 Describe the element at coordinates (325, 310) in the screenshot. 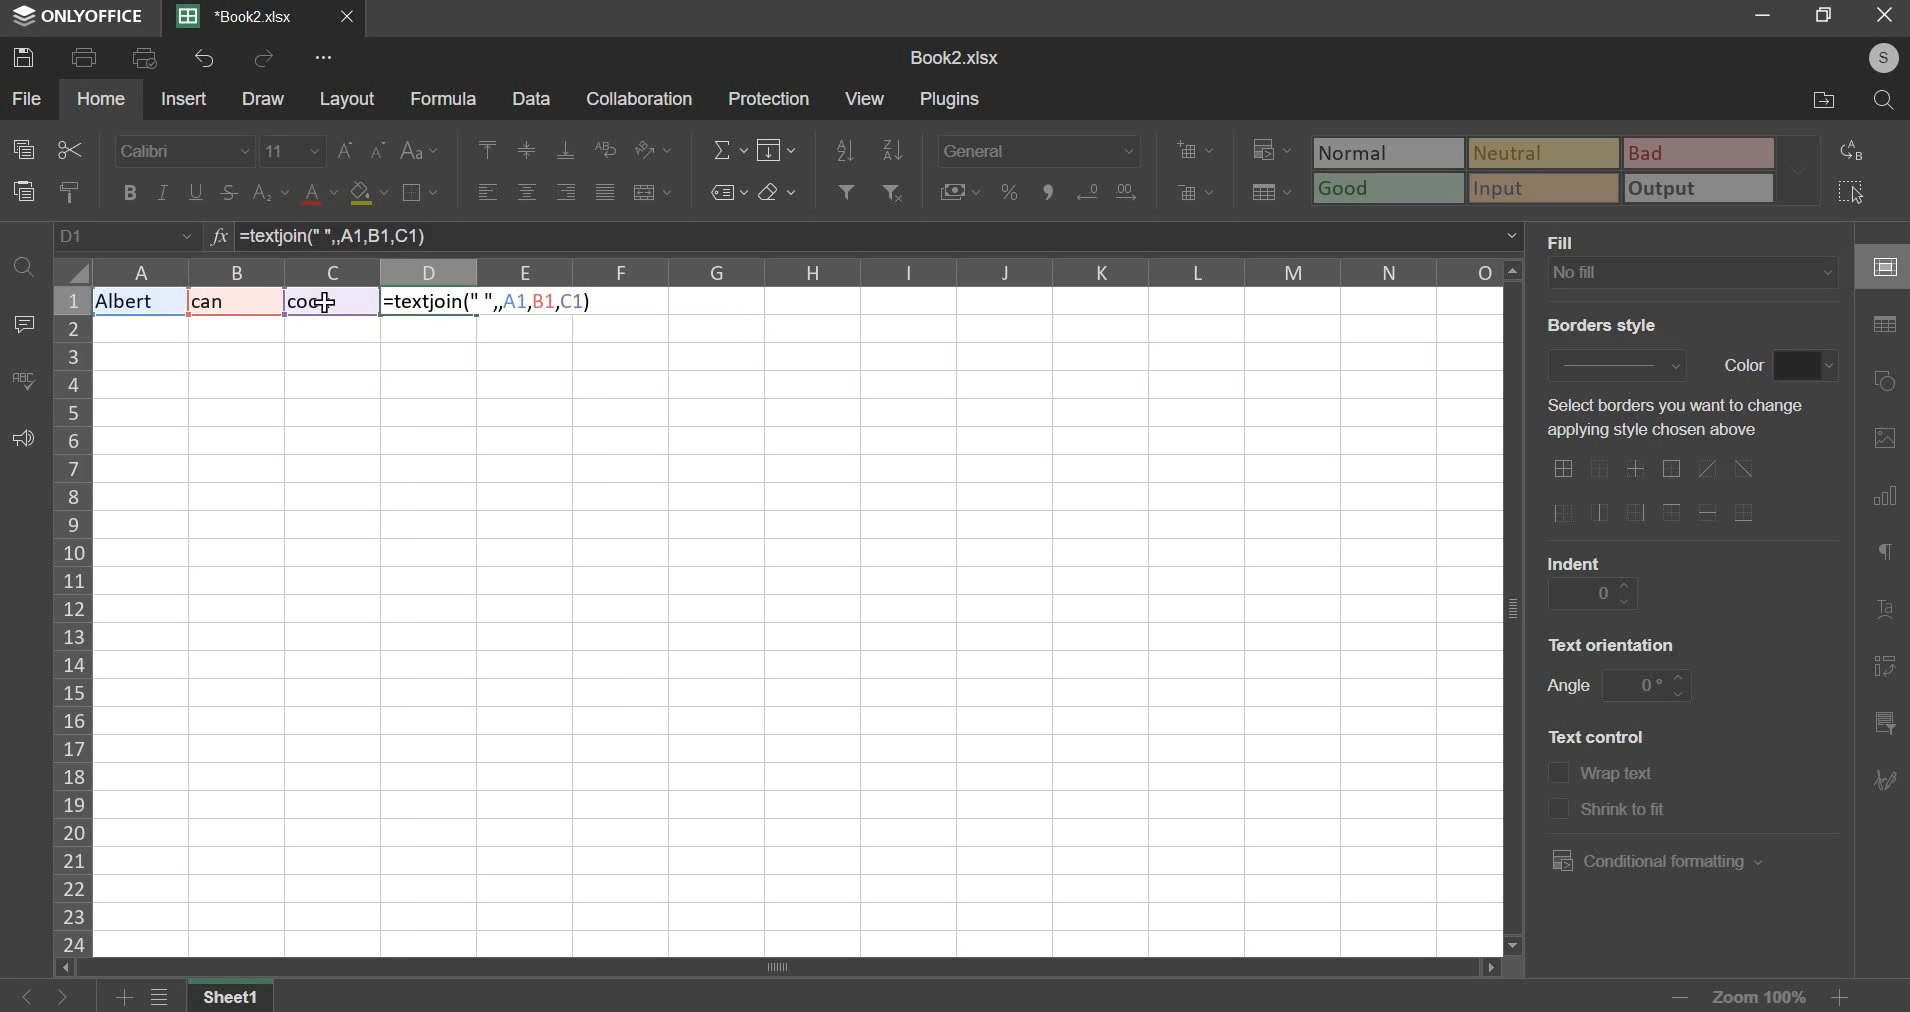

I see `cursor` at that location.